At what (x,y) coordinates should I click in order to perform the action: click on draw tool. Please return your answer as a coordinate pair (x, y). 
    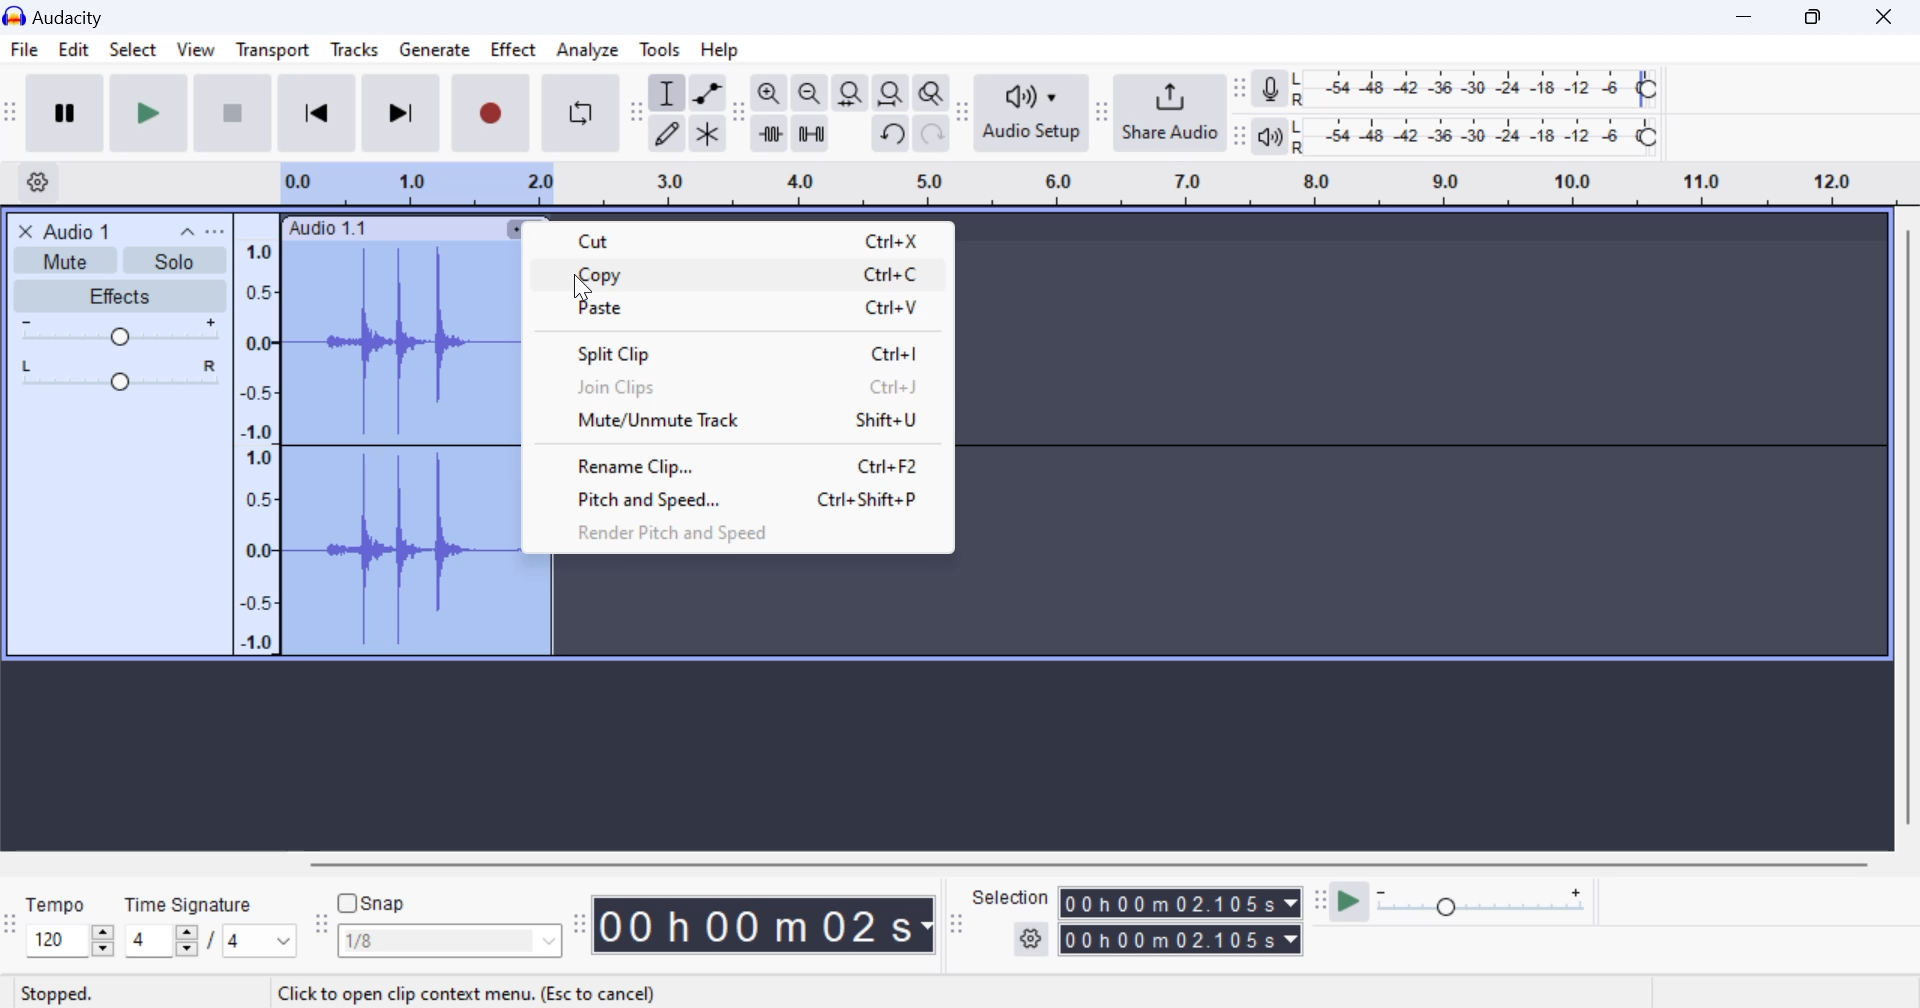
    Looking at the image, I should click on (667, 134).